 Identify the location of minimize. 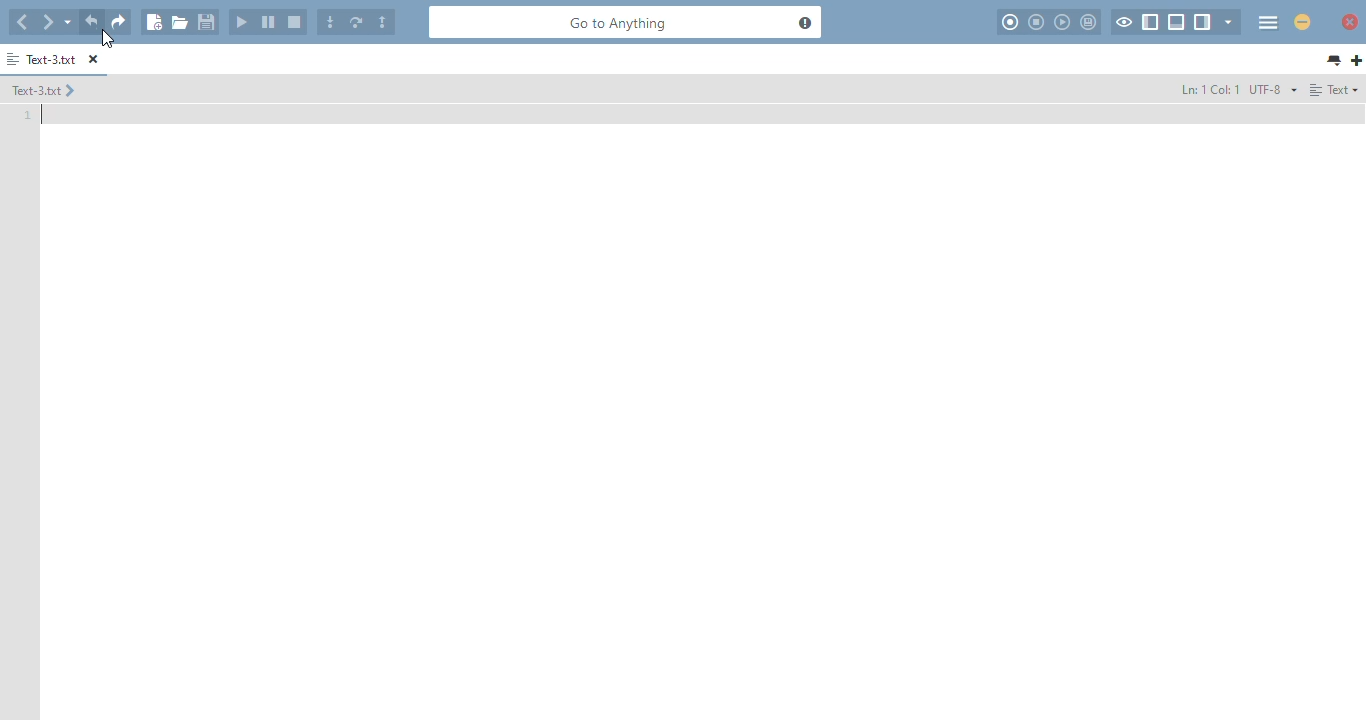
(1302, 22).